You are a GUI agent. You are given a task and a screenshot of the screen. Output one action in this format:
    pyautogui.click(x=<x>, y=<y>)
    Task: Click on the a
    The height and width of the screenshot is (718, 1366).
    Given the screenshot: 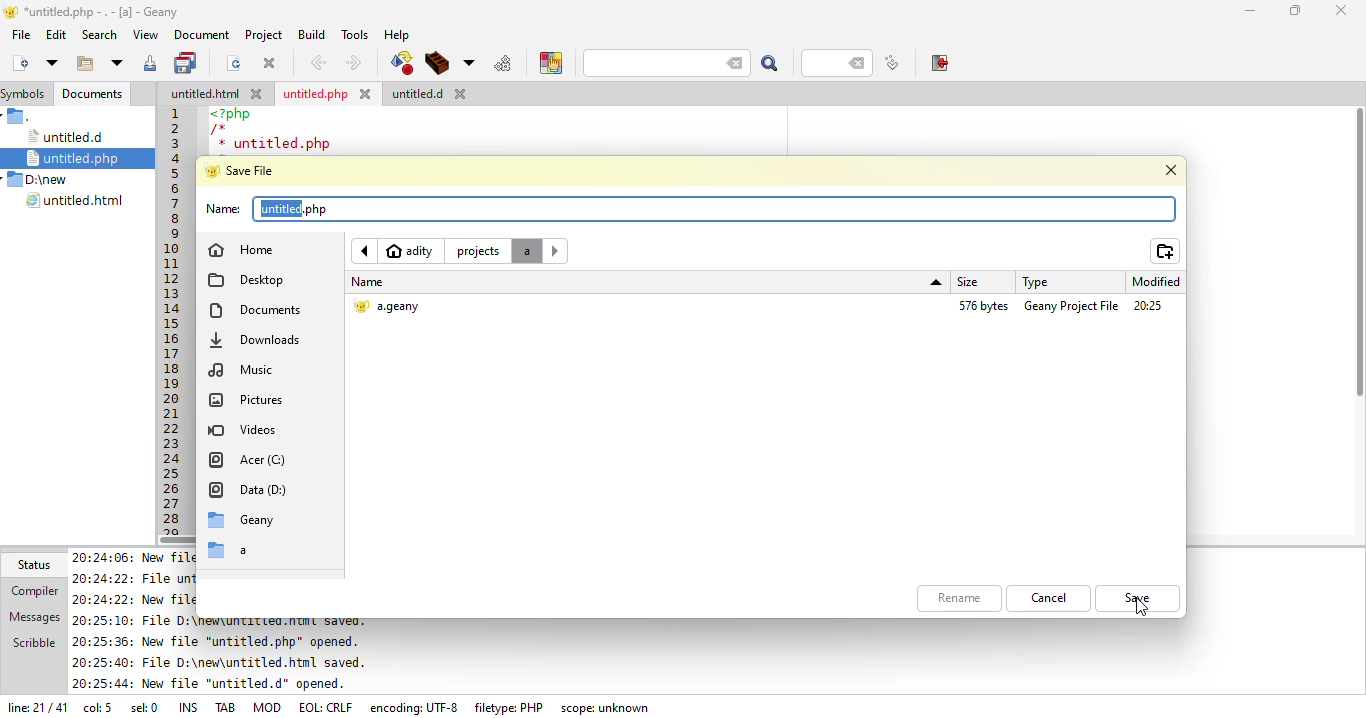 What is the action you would take?
    pyautogui.click(x=390, y=308)
    